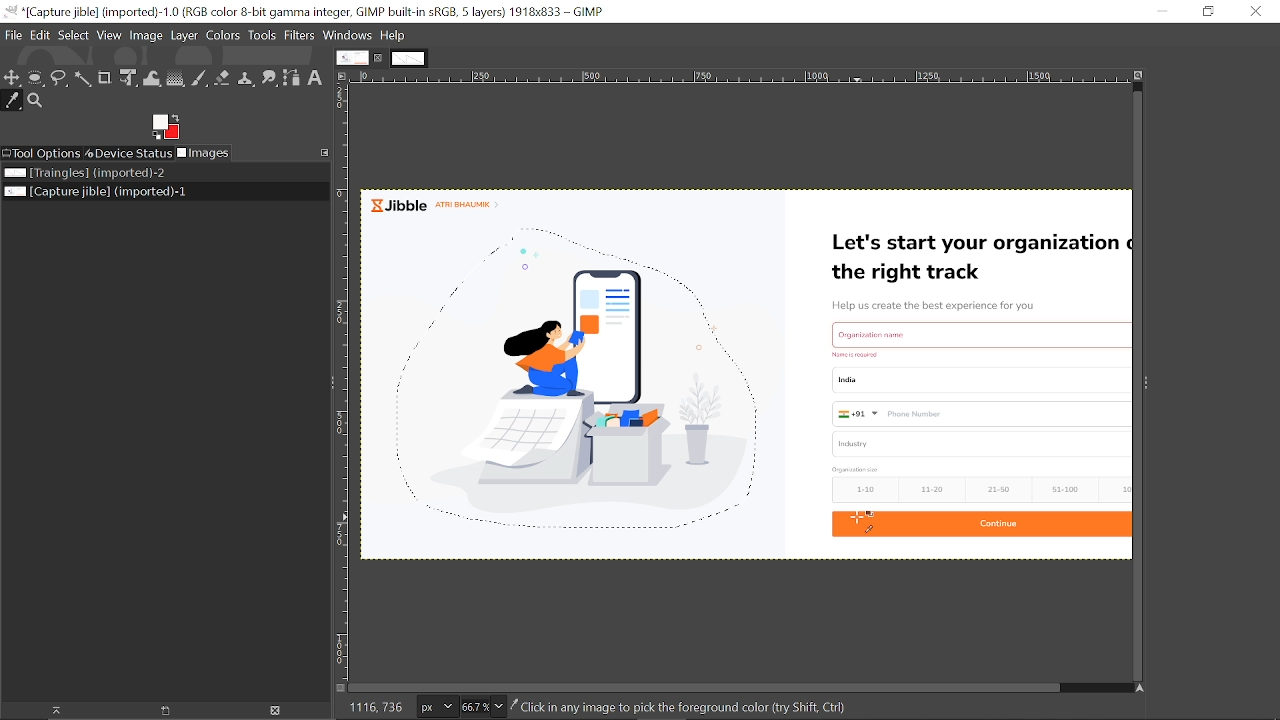 This screenshot has width=1280, height=720. Describe the element at coordinates (1137, 688) in the screenshot. I see `Navigate the image display` at that location.